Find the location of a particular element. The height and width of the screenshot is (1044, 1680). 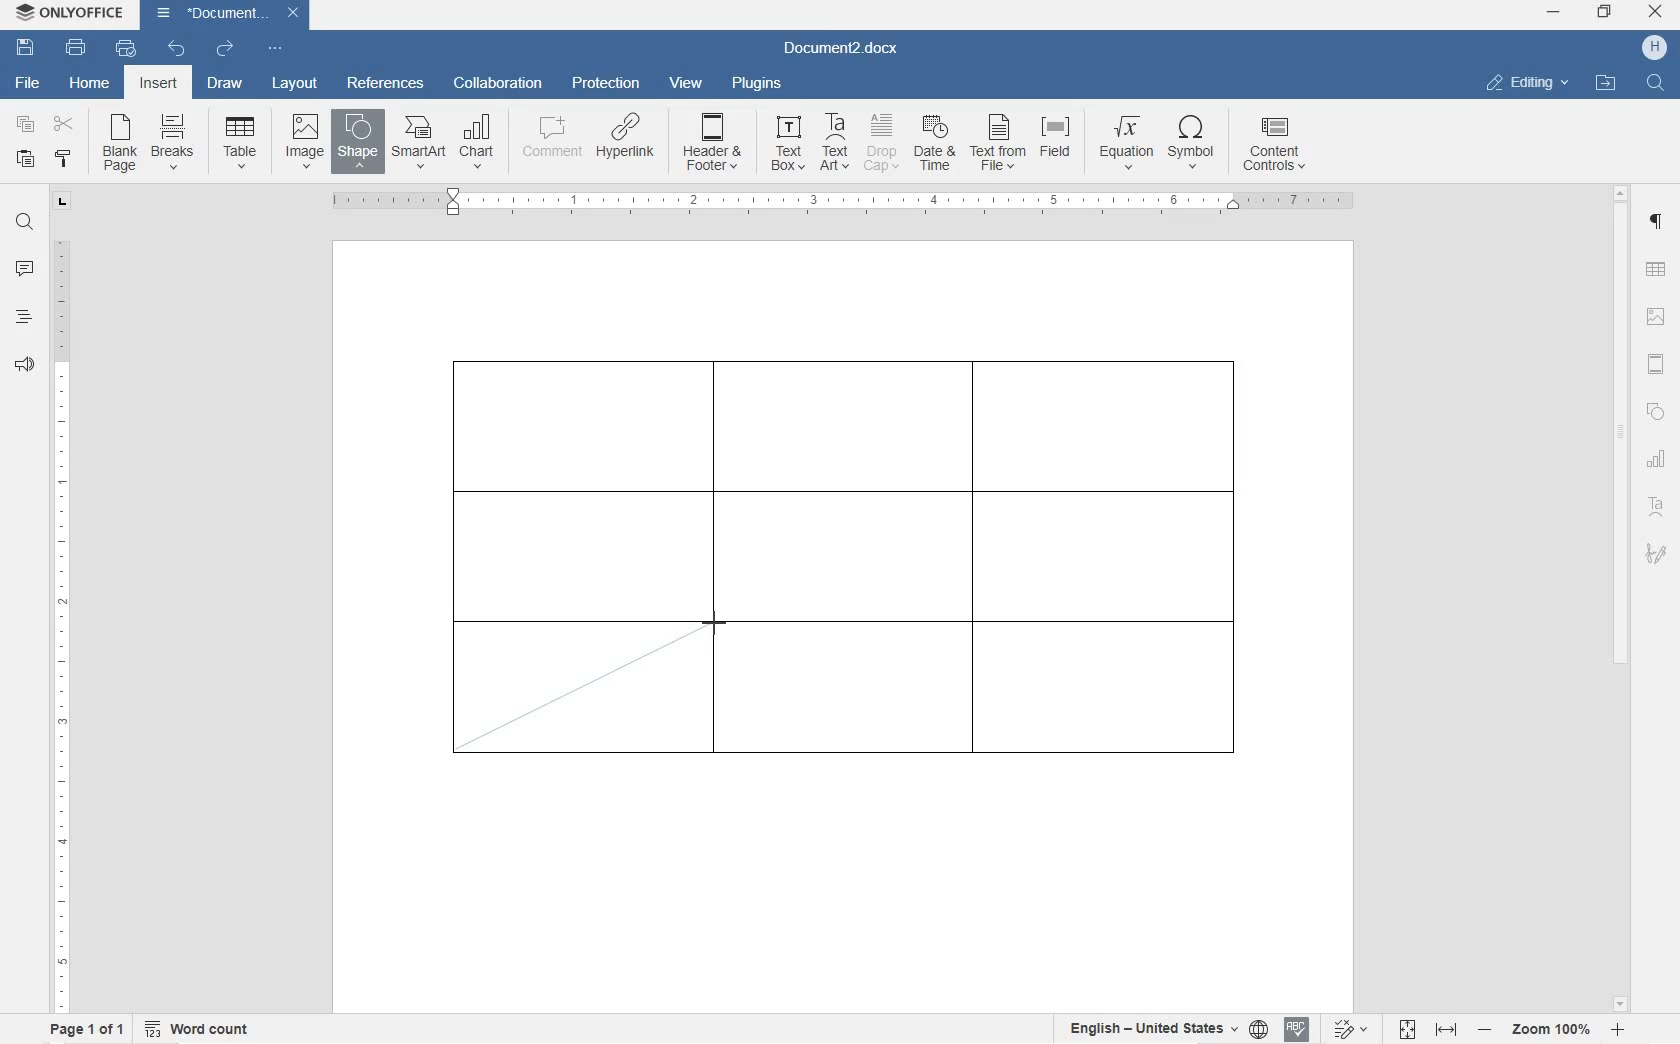

signature is located at coordinates (1655, 553).